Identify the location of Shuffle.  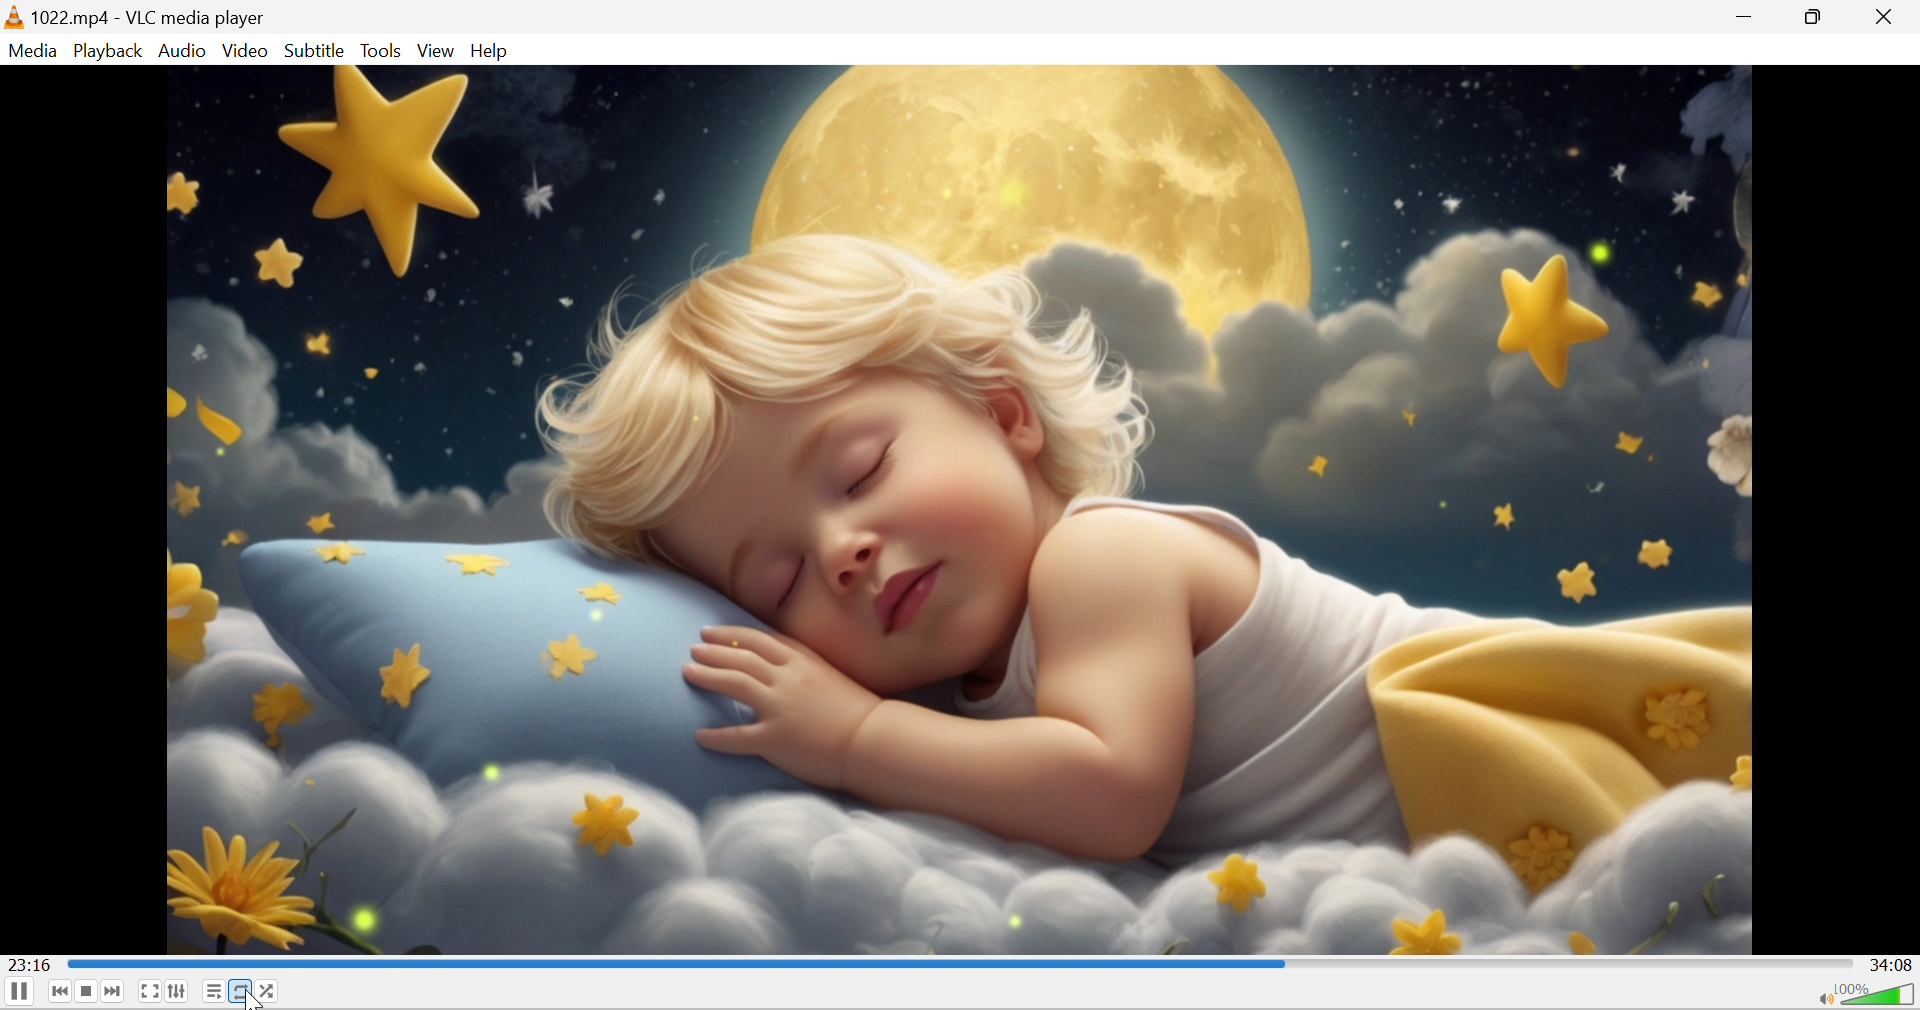
(270, 991).